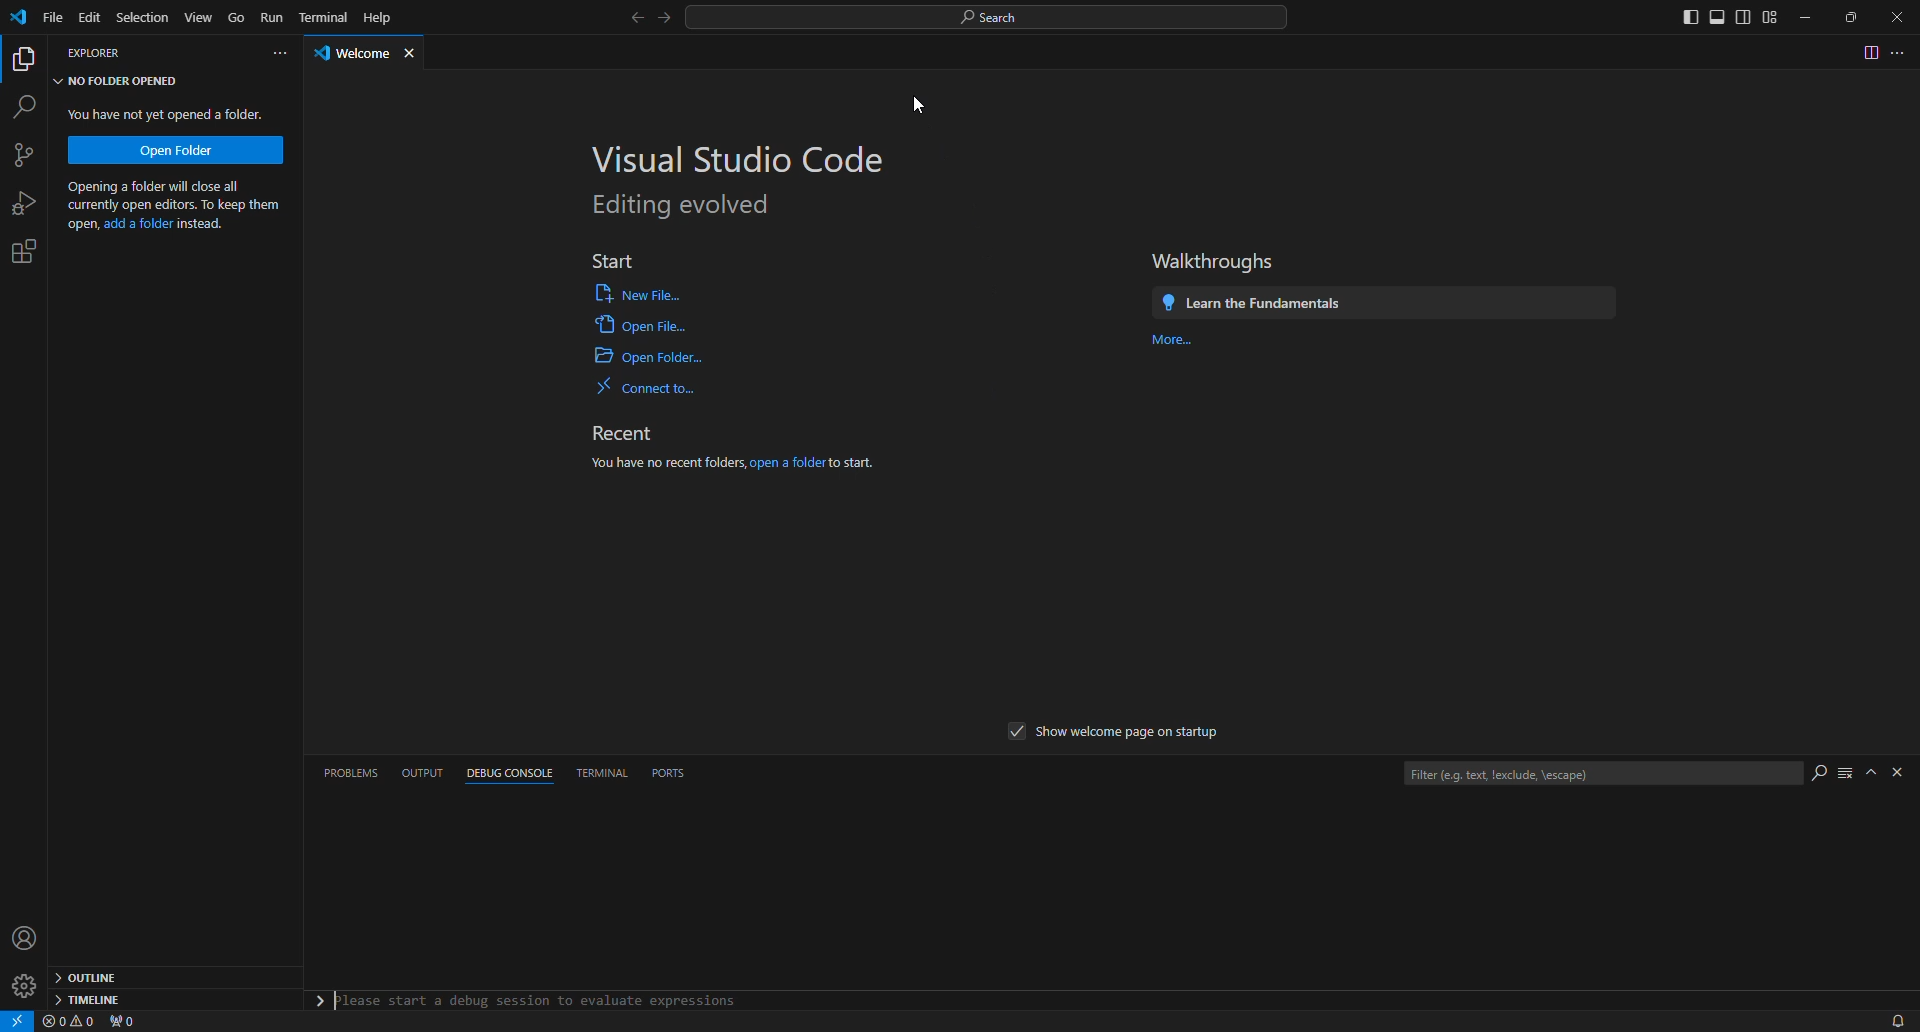 The width and height of the screenshot is (1920, 1032). Describe the element at coordinates (1898, 17) in the screenshot. I see `close` at that location.